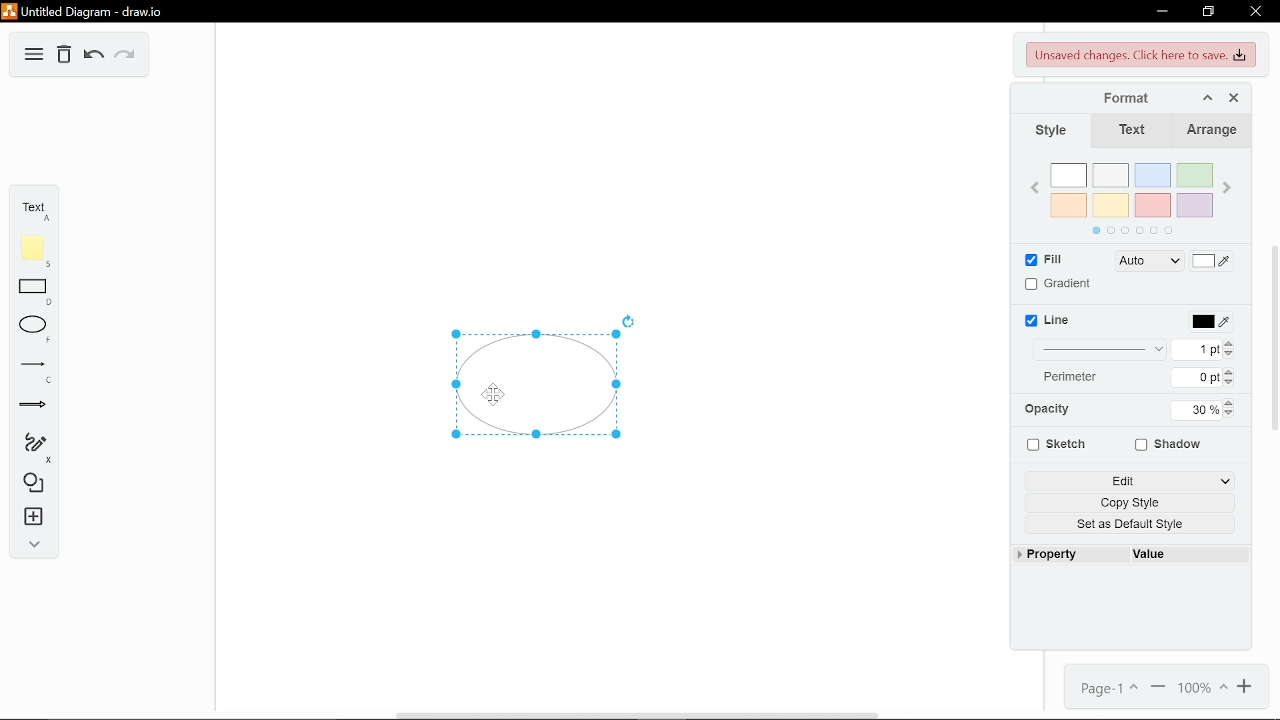 Image resolution: width=1280 pixels, height=720 pixels. What do you see at coordinates (126, 57) in the screenshot?
I see `Redo` at bounding box center [126, 57].